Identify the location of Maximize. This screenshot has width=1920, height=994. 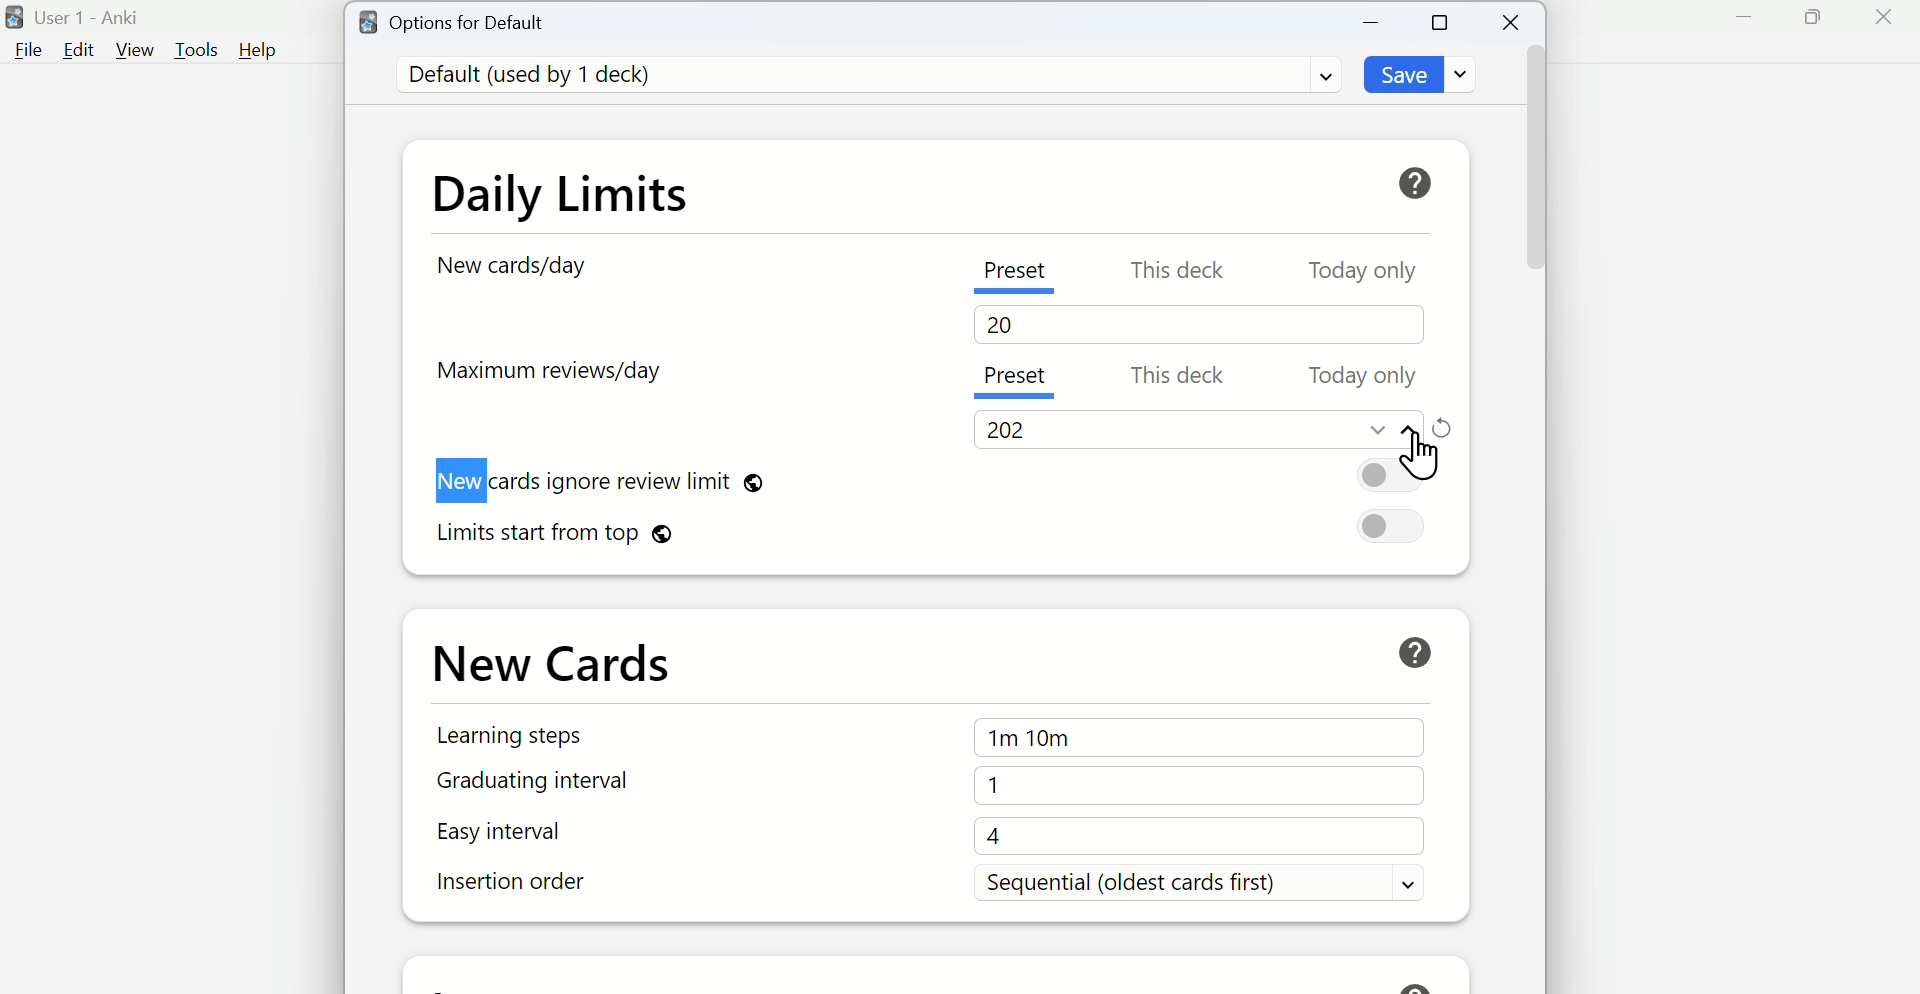
(1441, 21).